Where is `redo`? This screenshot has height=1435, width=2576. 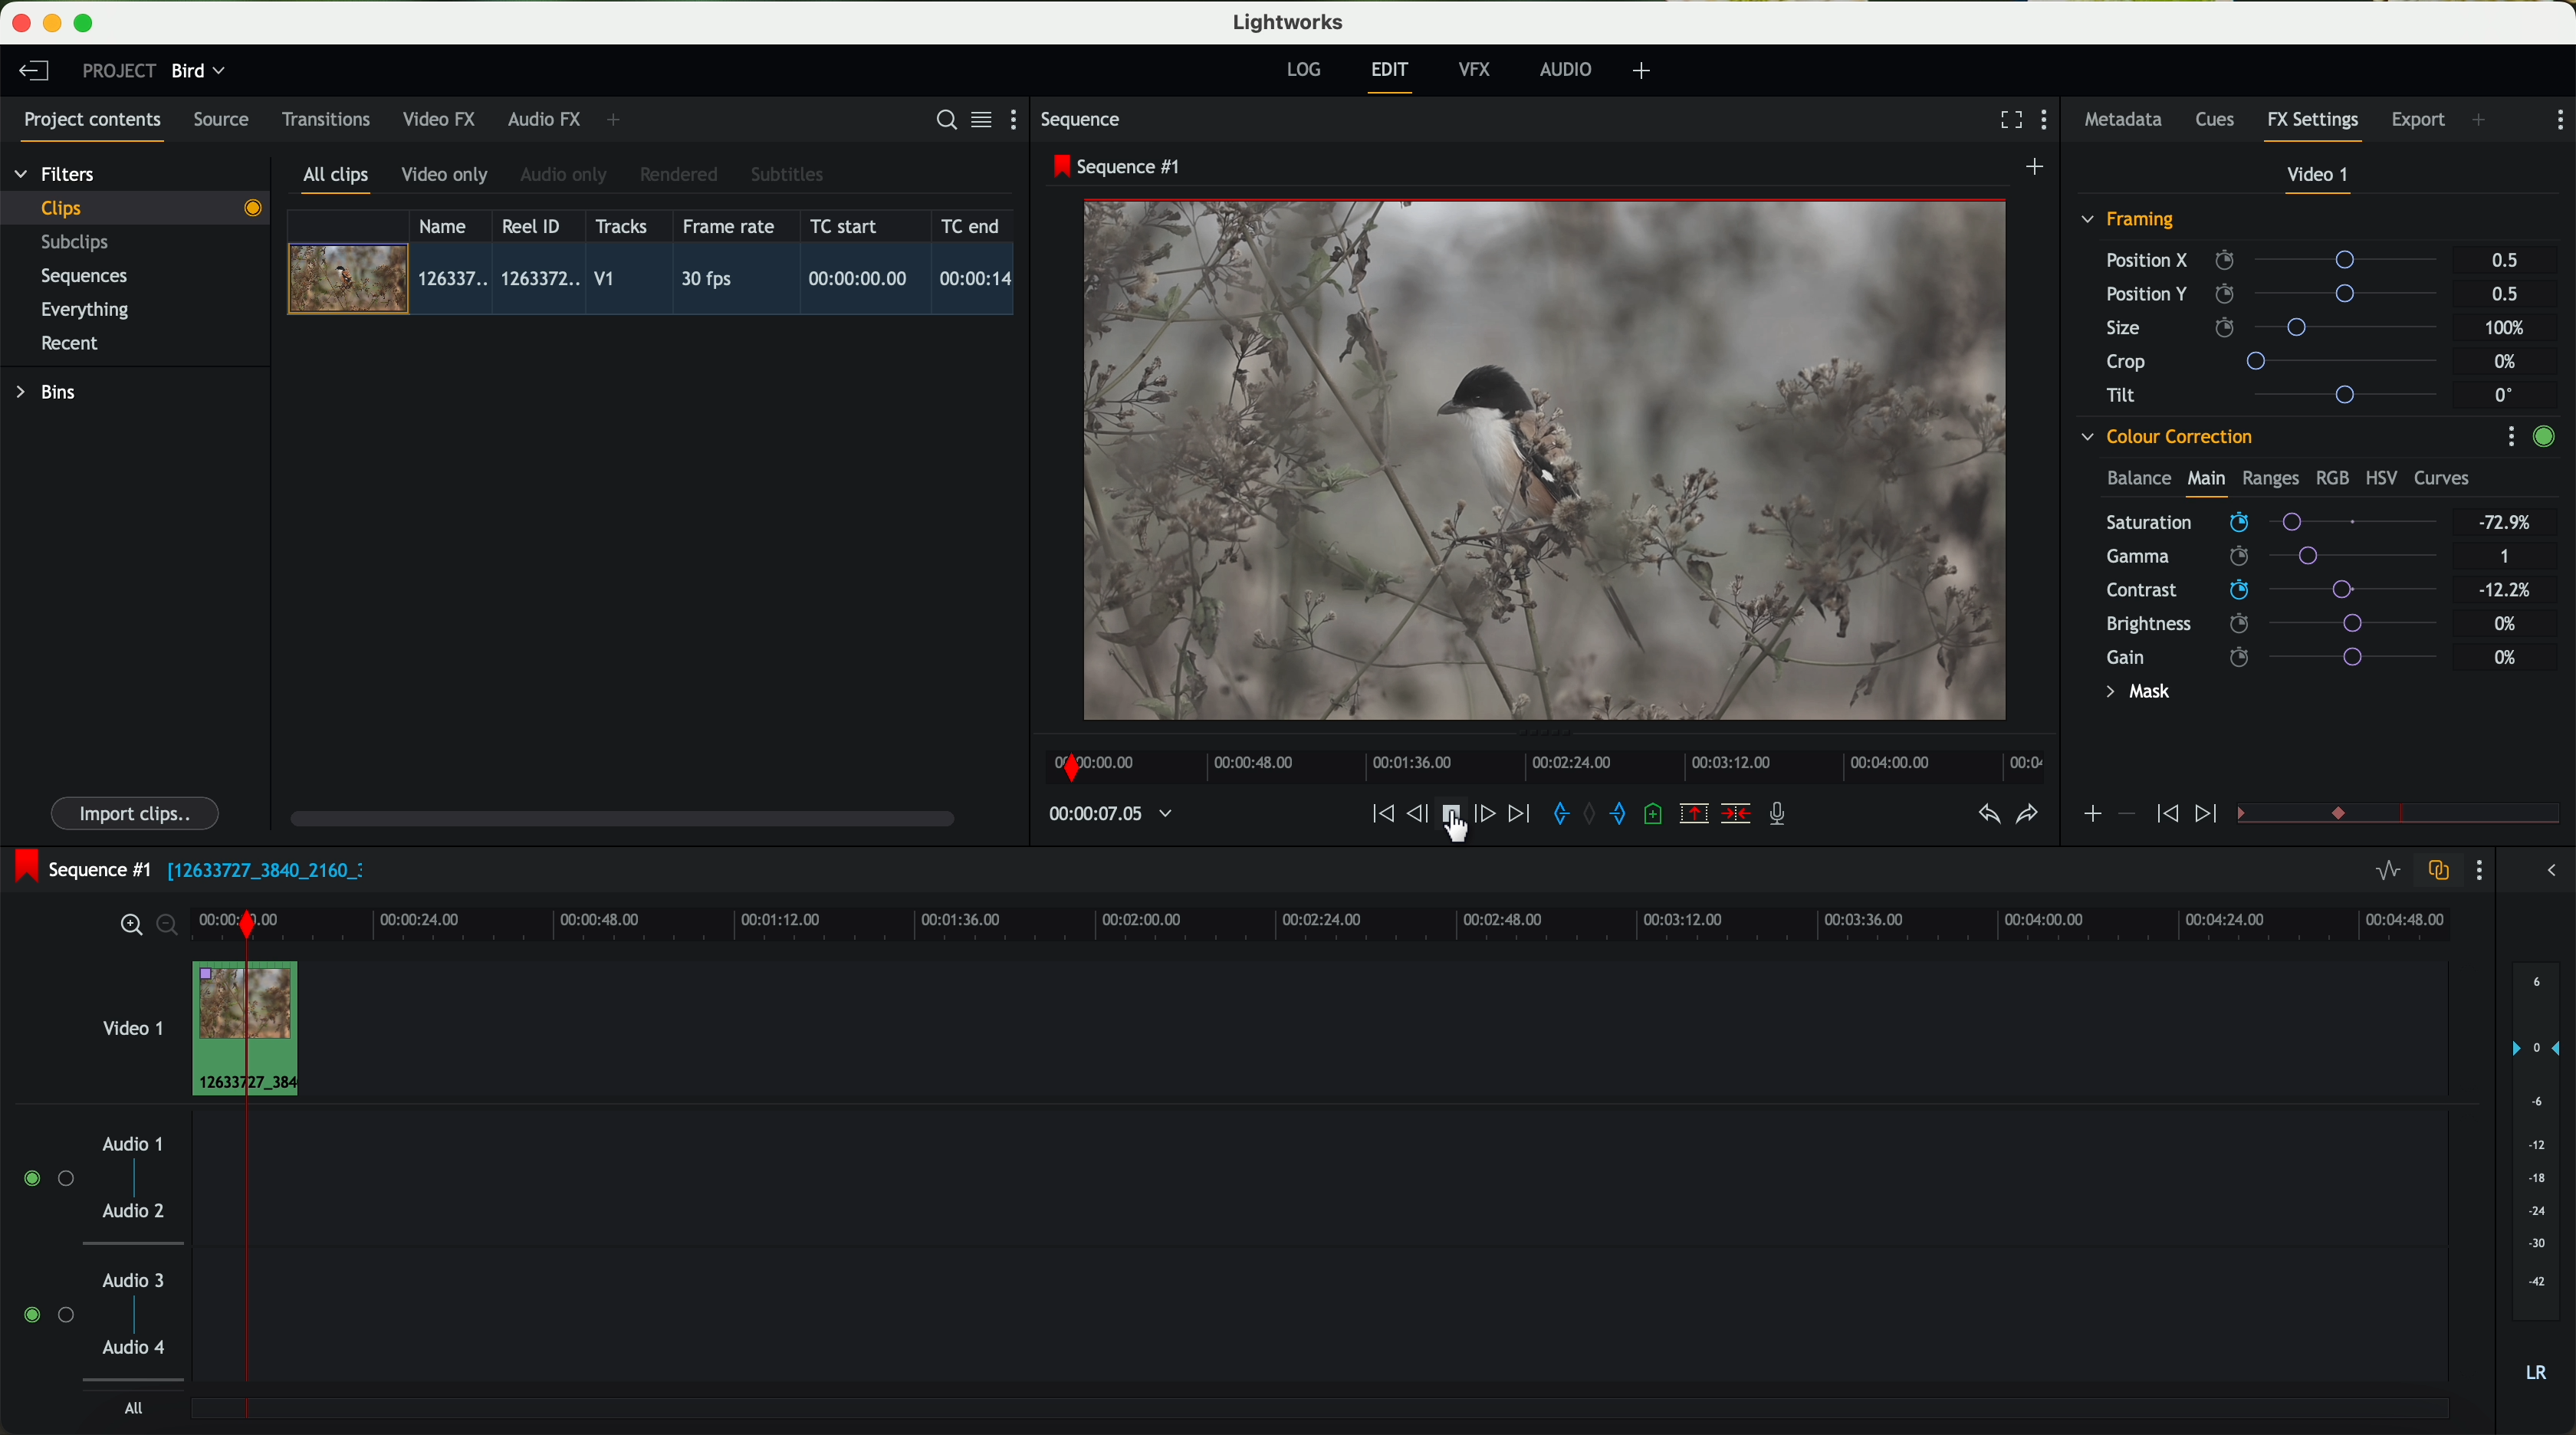
redo is located at coordinates (2027, 816).